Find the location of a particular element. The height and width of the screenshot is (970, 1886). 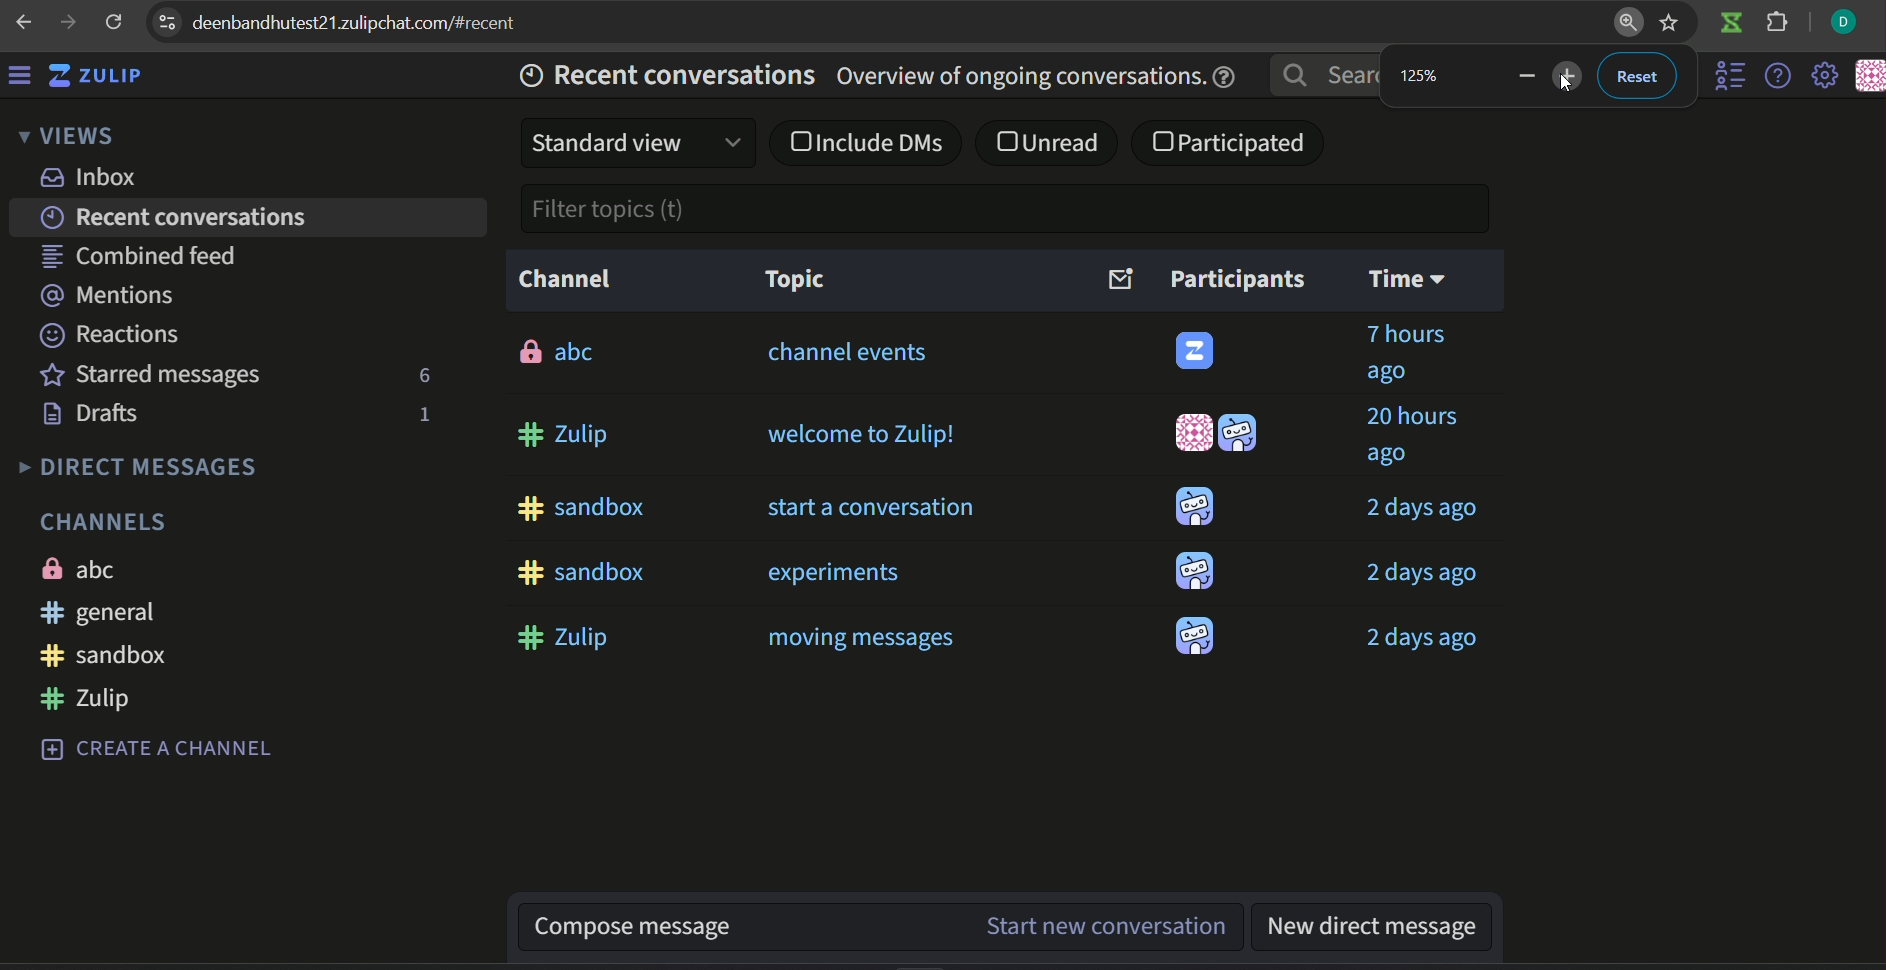

dropdown is located at coordinates (68, 139).